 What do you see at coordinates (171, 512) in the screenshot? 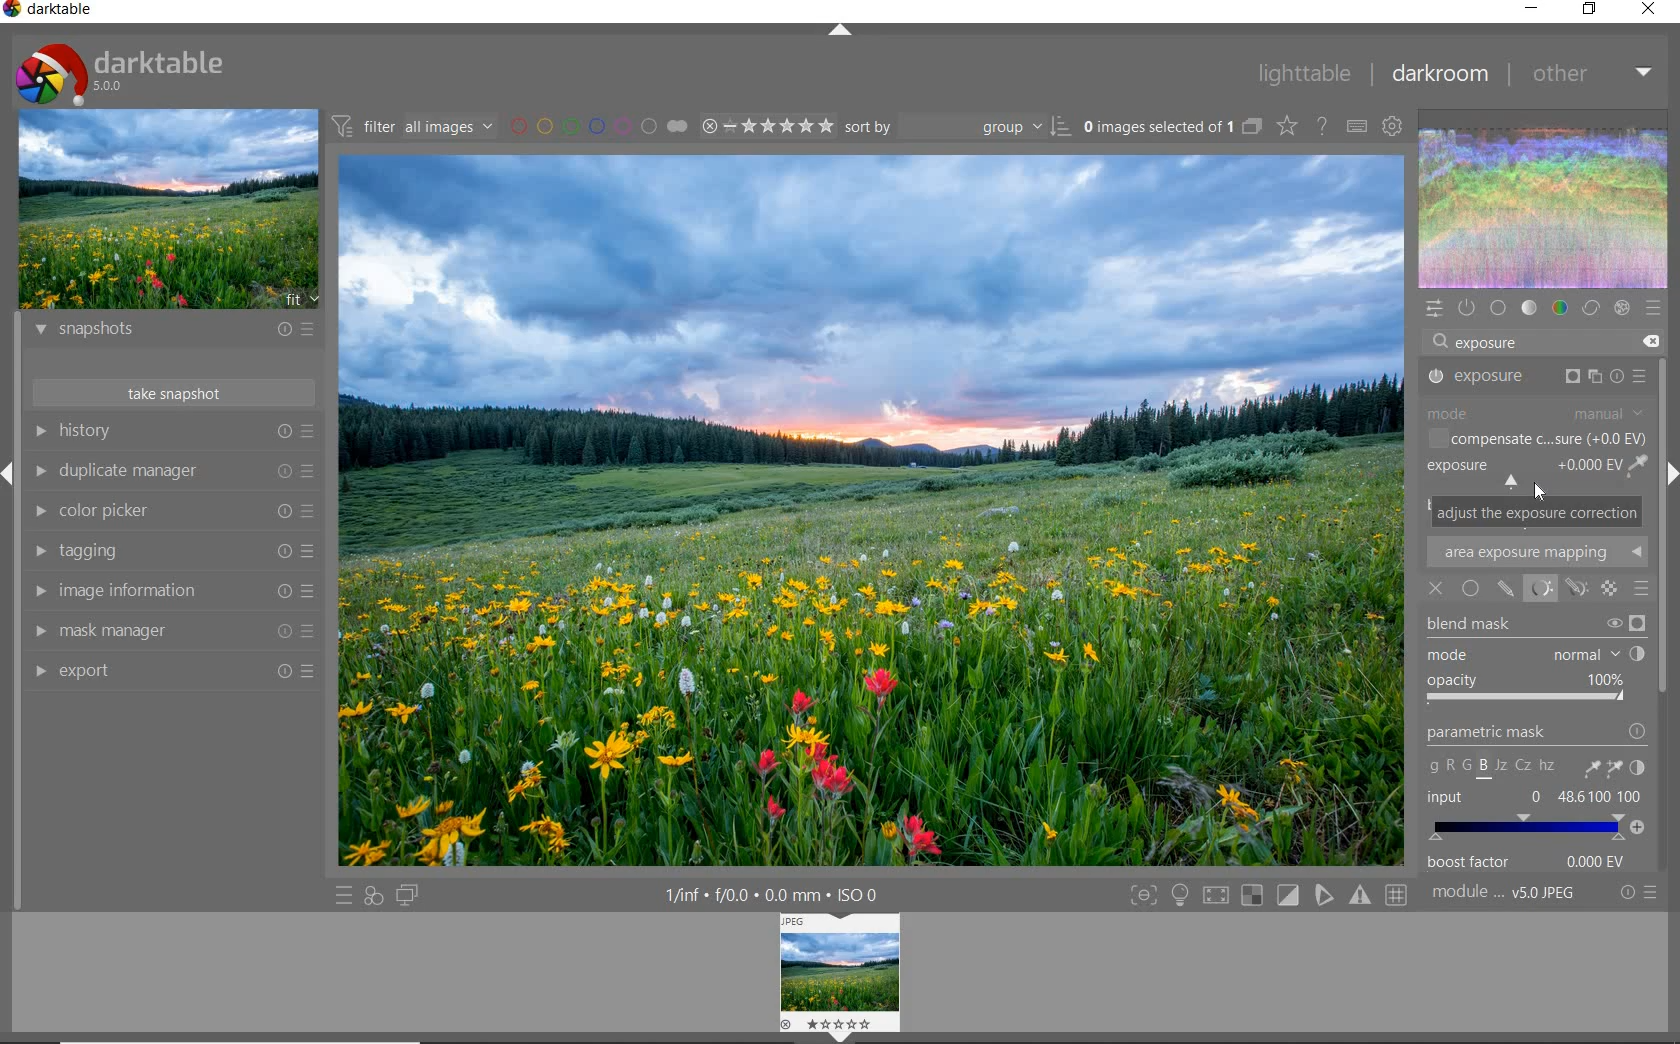
I see `color picker` at bounding box center [171, 512].